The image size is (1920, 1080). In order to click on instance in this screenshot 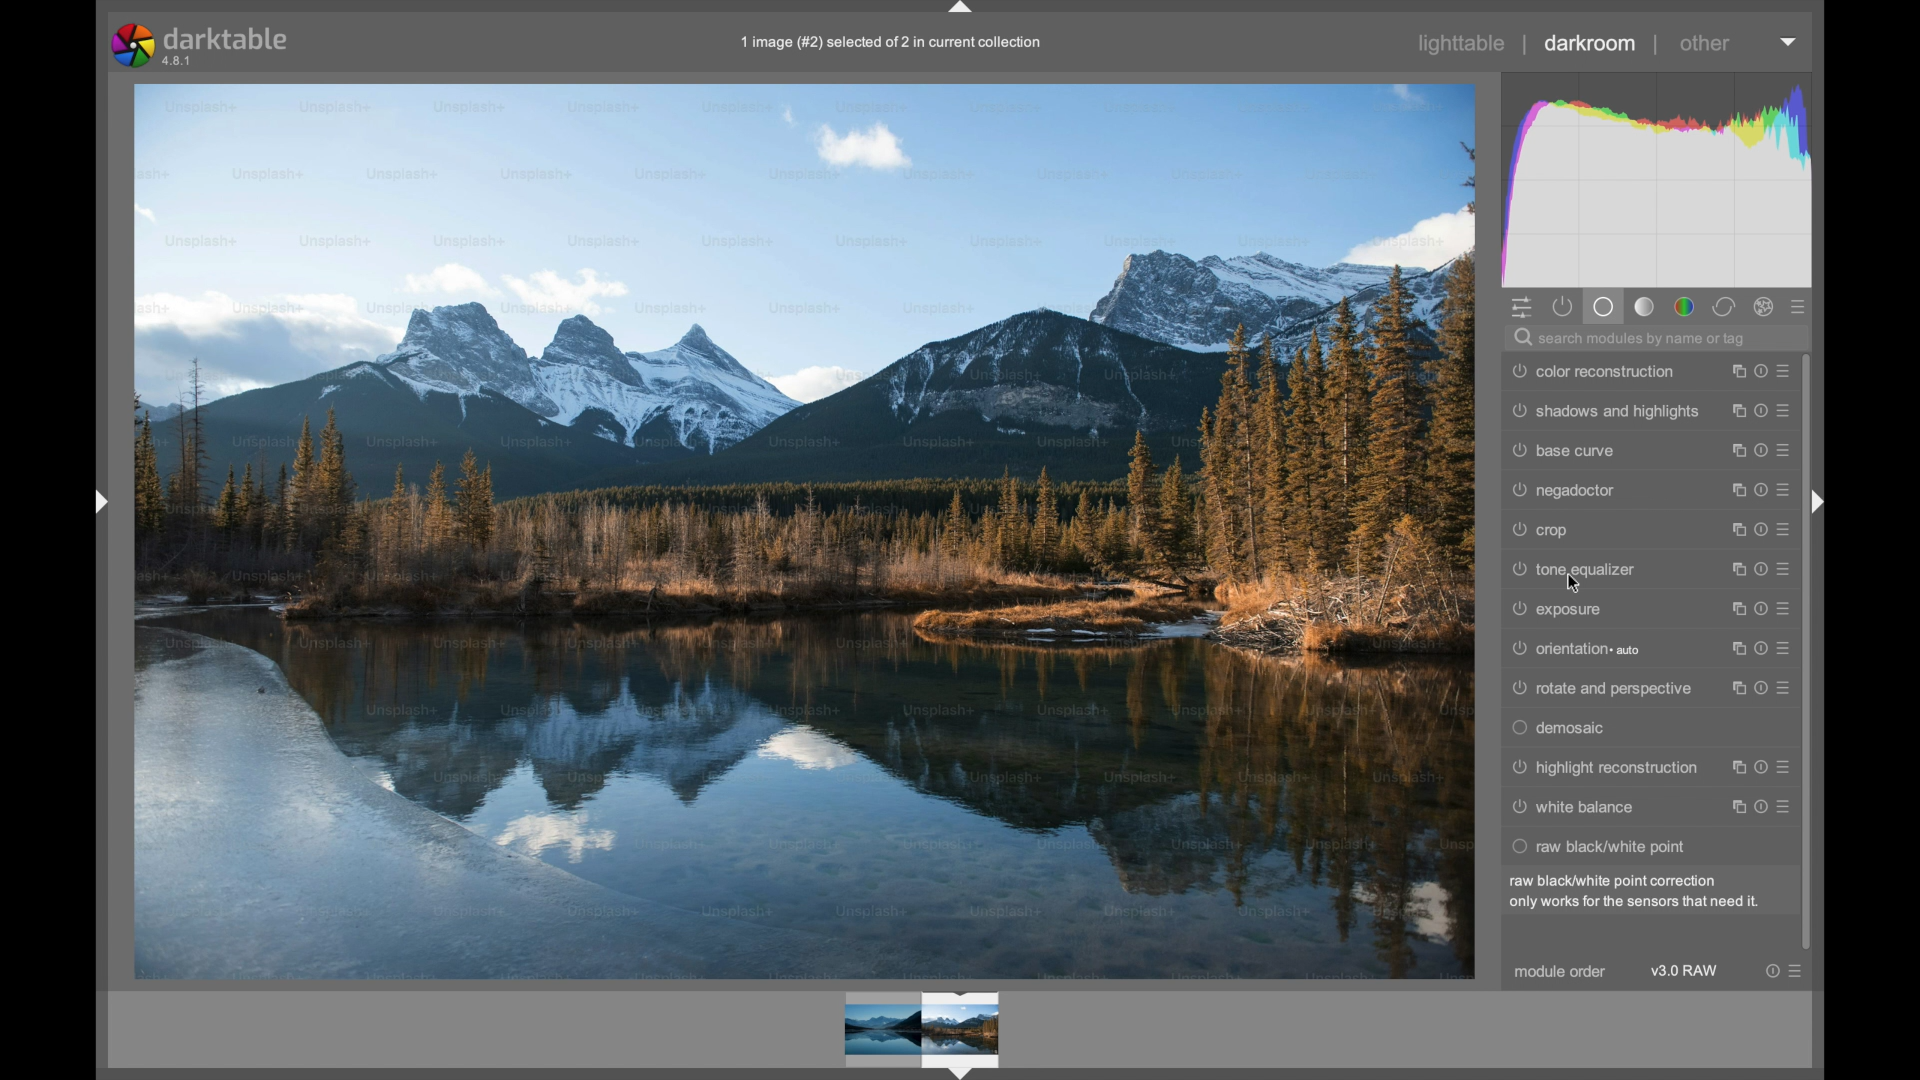, I will do `click(1736, 689)`.